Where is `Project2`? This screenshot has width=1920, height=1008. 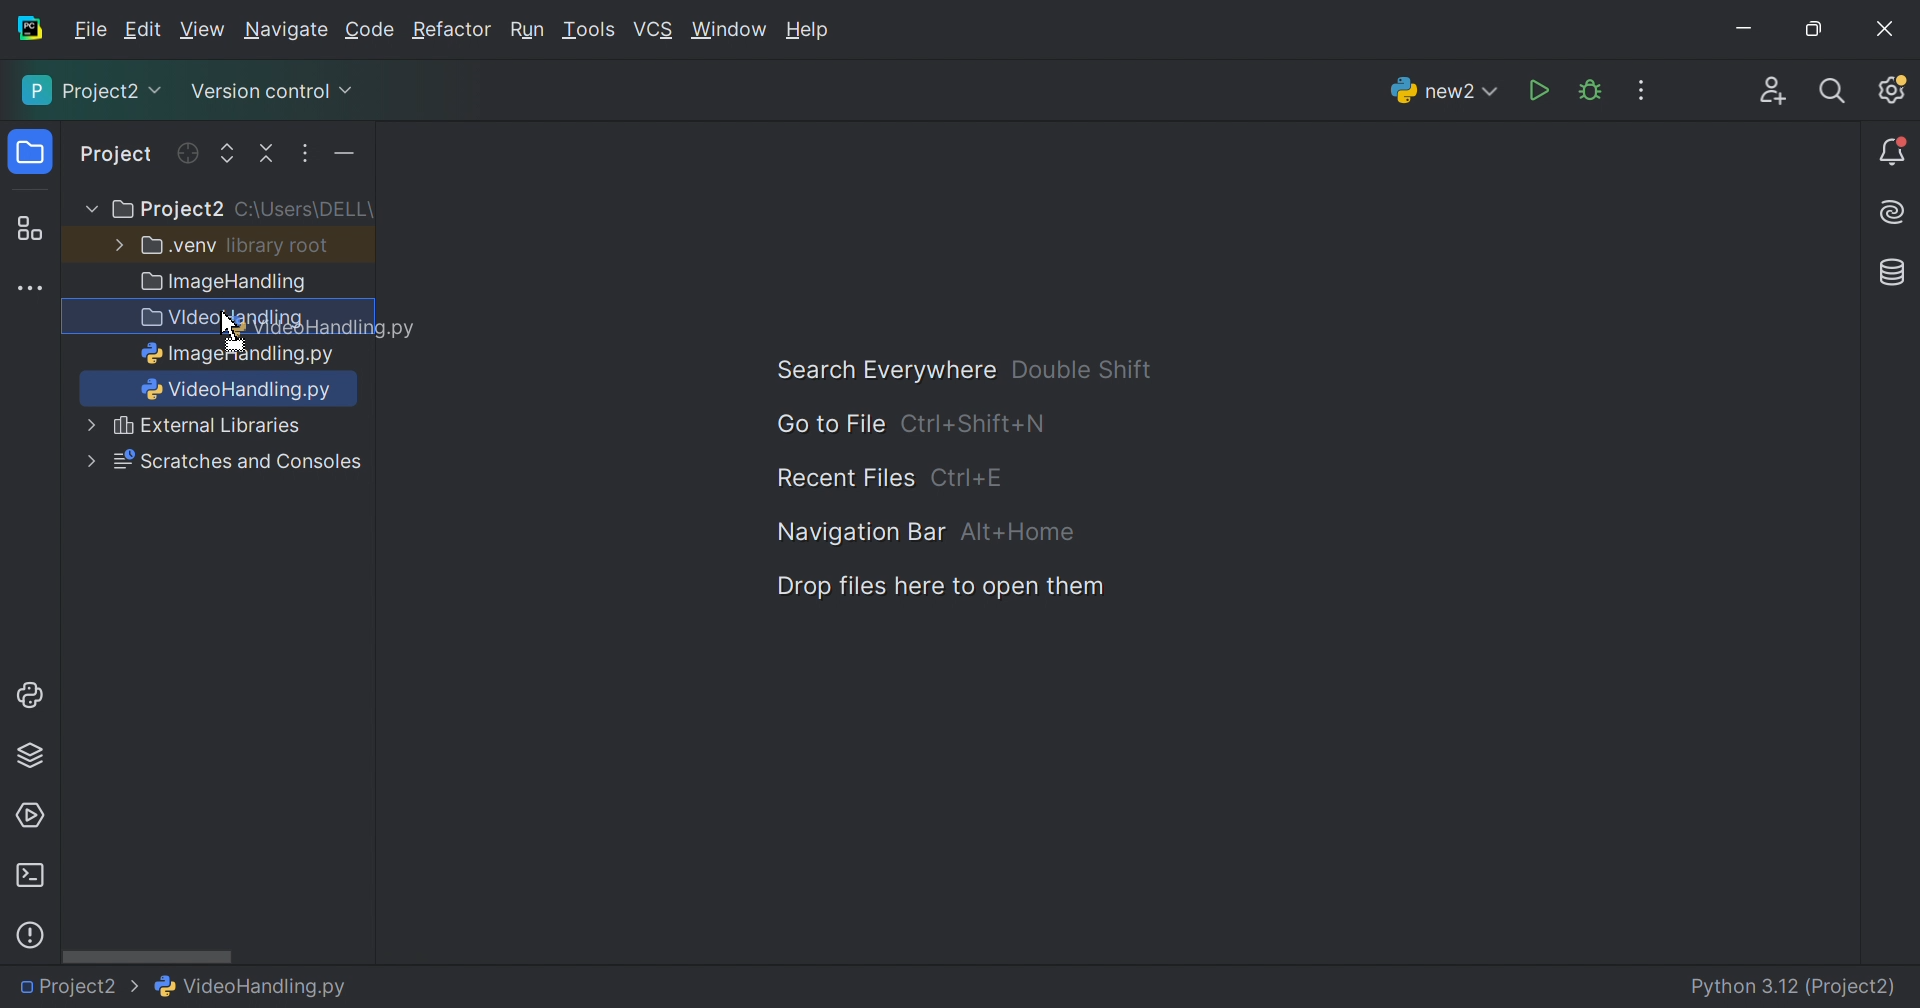
Project2 is located at coordinates (79, 987).